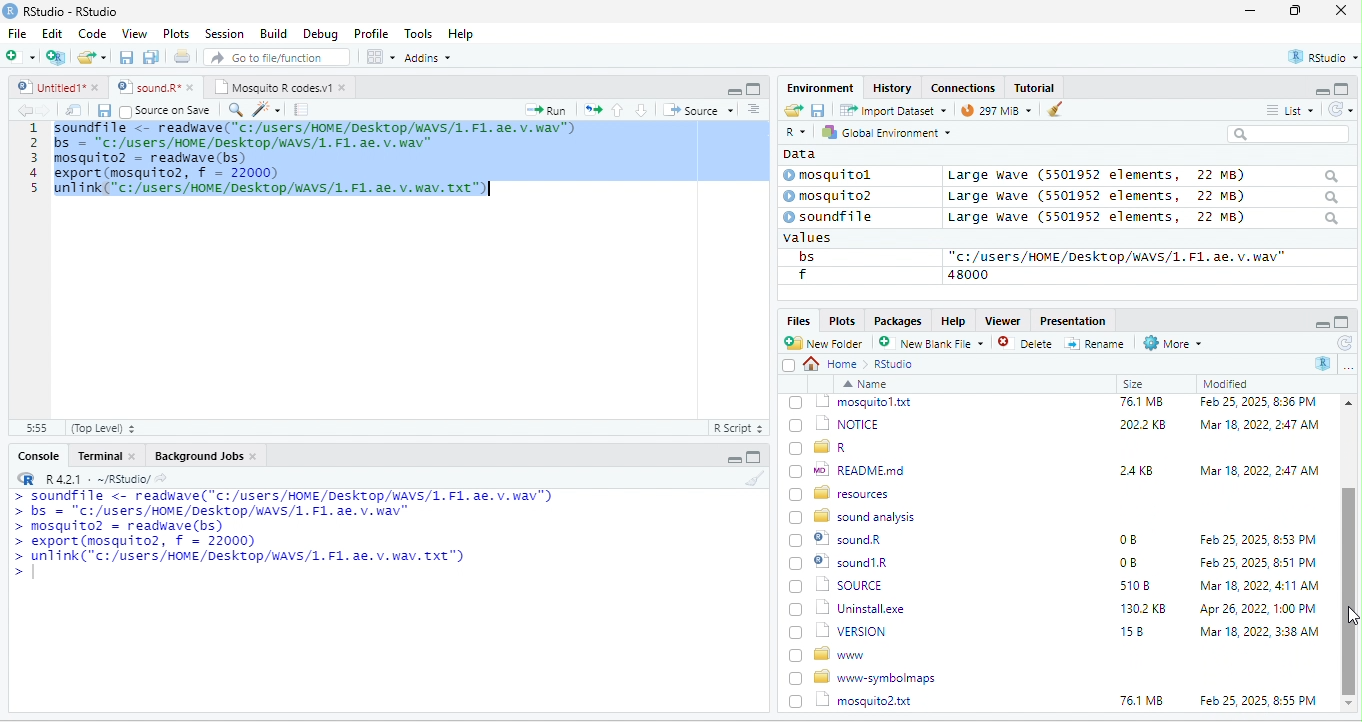 This screenshot has height=722, width=1362. I want to click on =] Rename, so click(1096, 343).